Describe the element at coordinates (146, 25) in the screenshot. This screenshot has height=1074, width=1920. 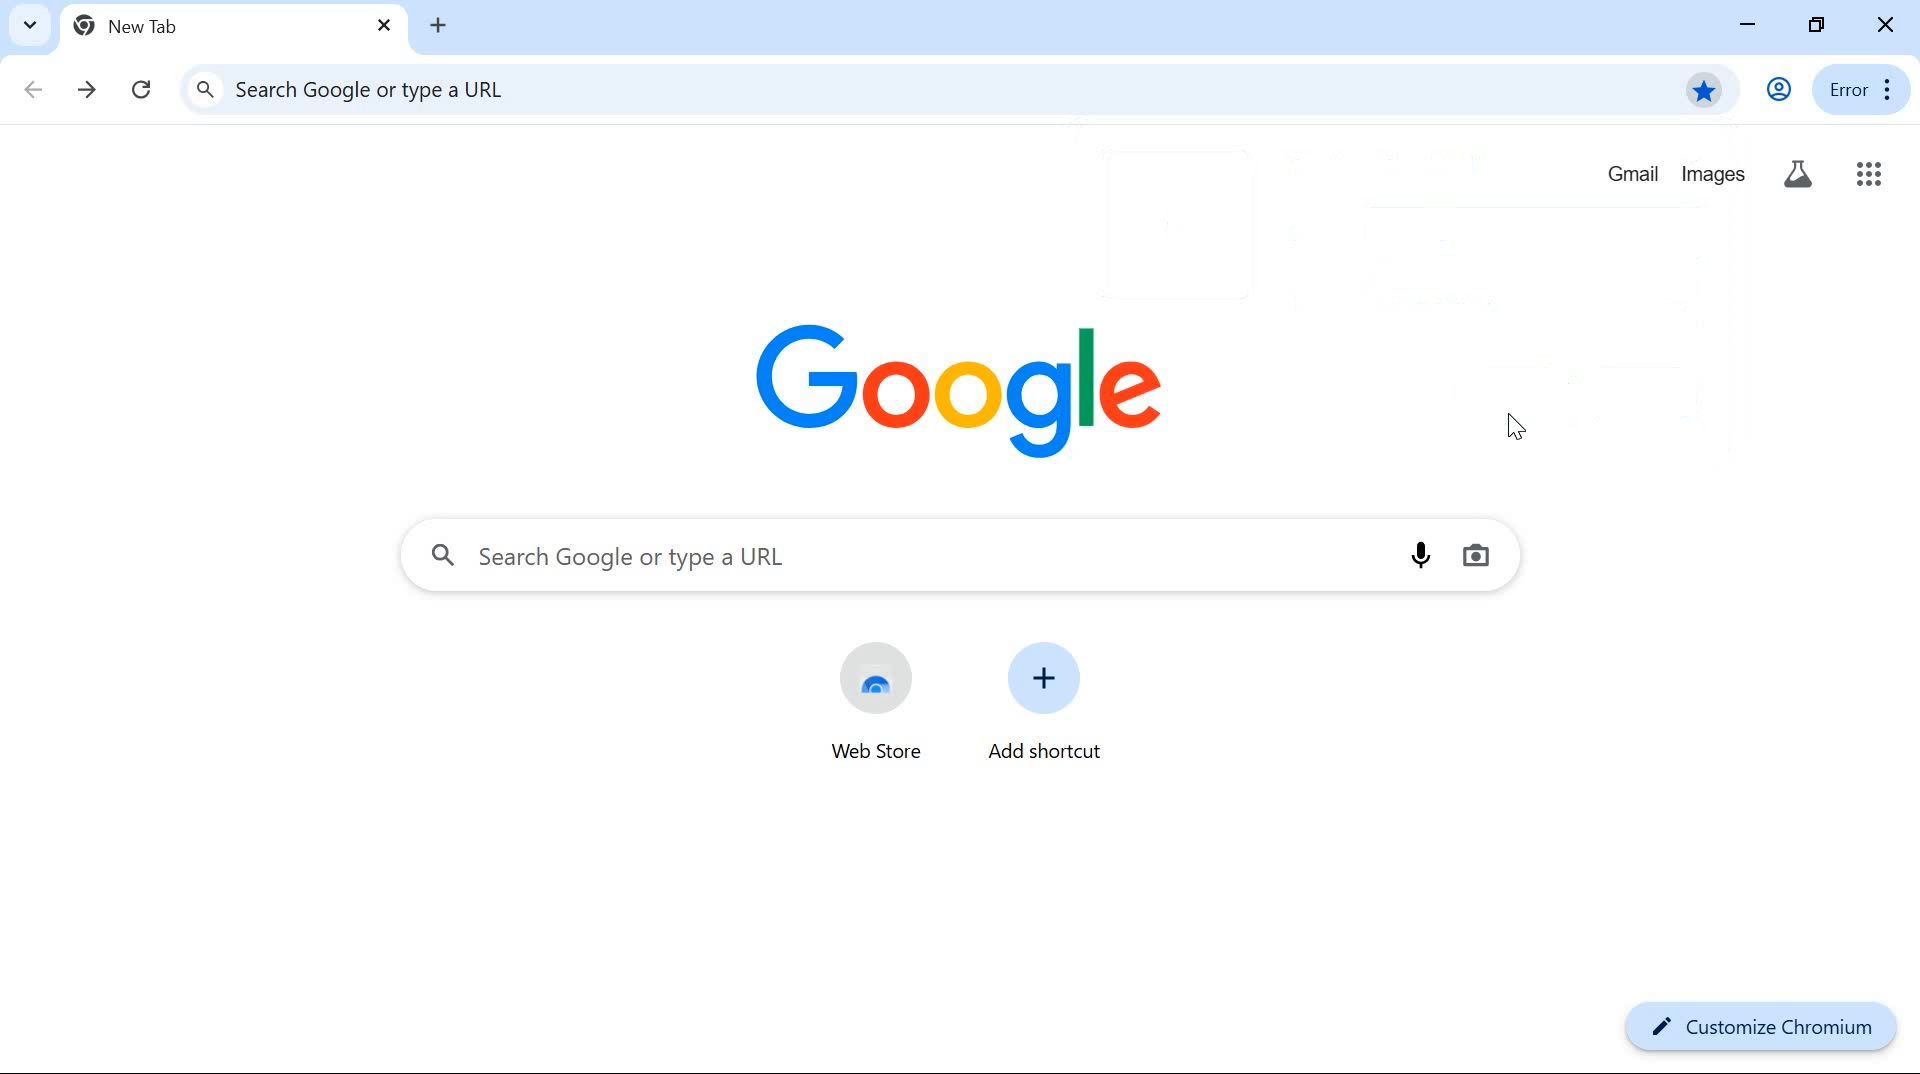
I see `new tab` at that location.